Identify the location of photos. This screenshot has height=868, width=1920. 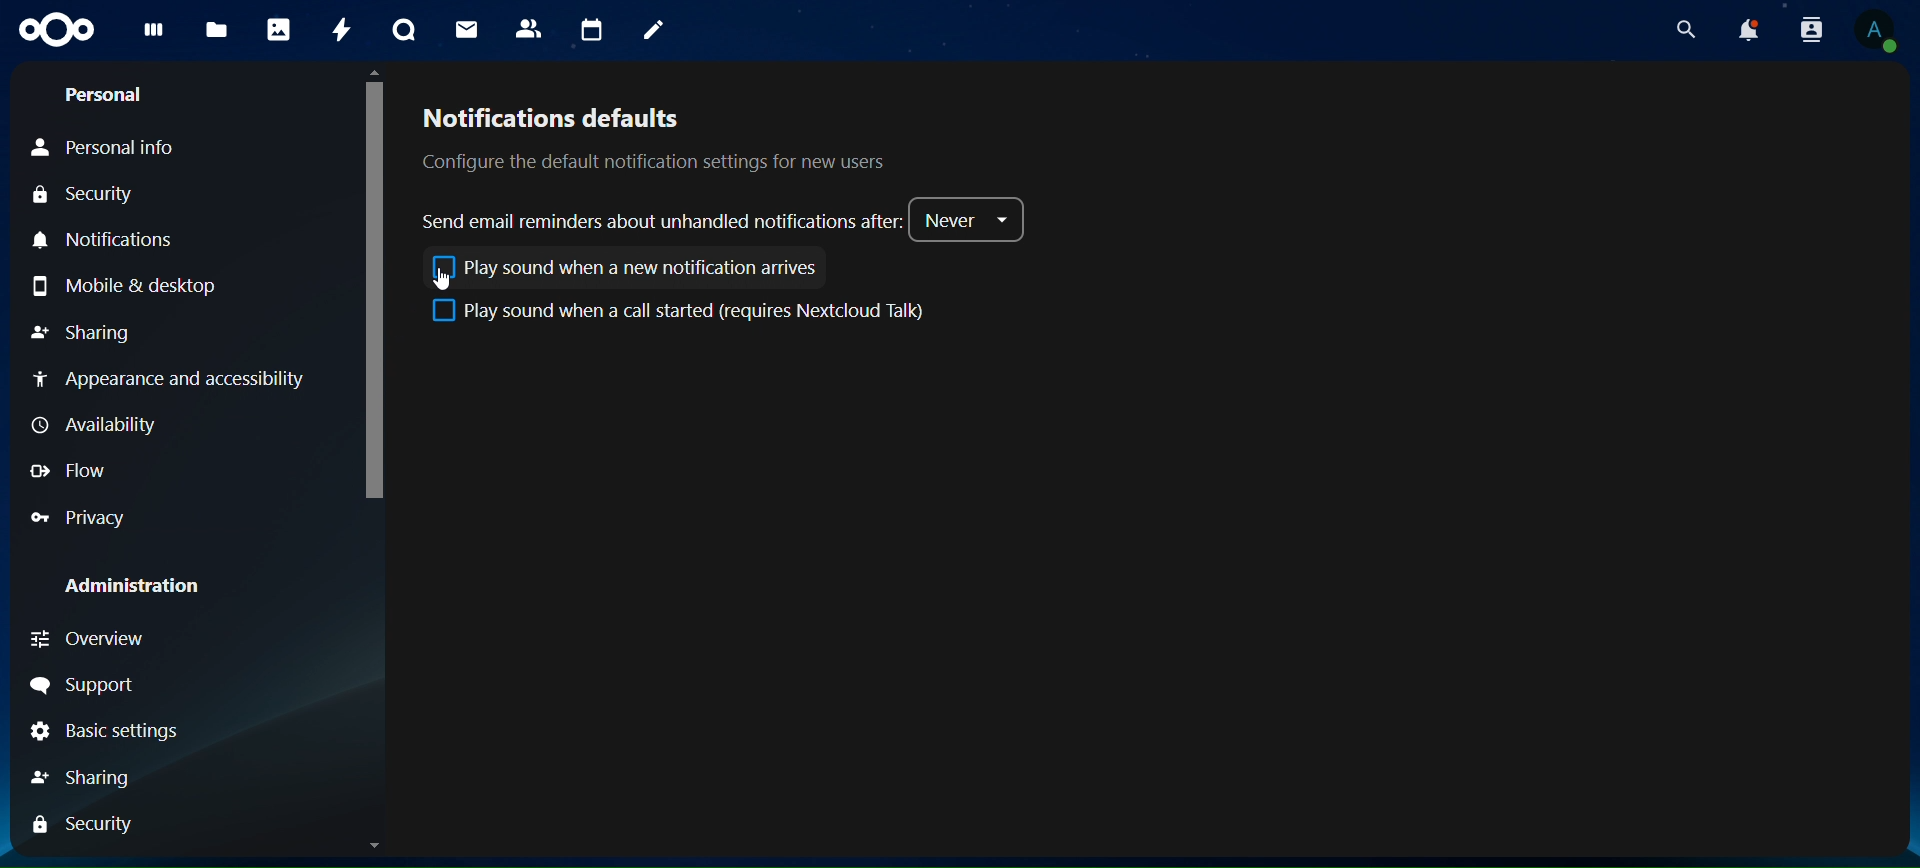
(276, 31).